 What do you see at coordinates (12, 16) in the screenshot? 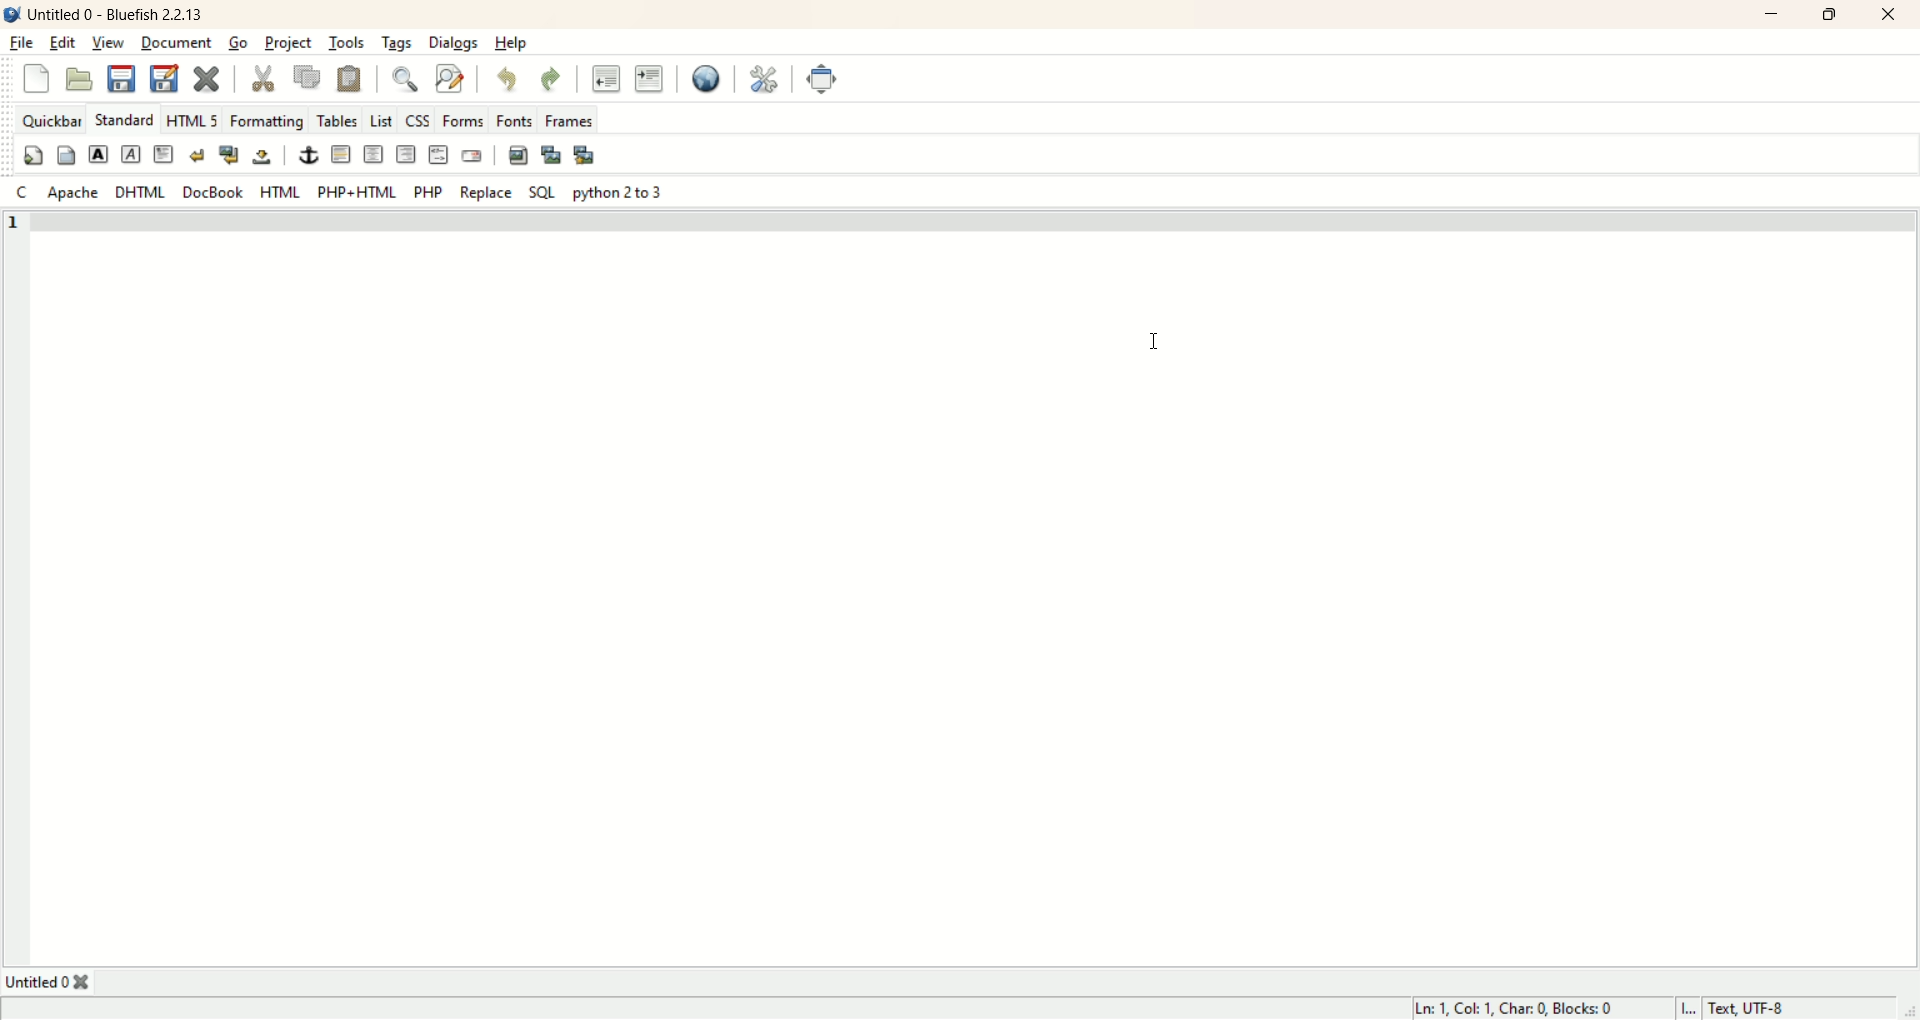
I see `logo` at bounding box center [12, 16].